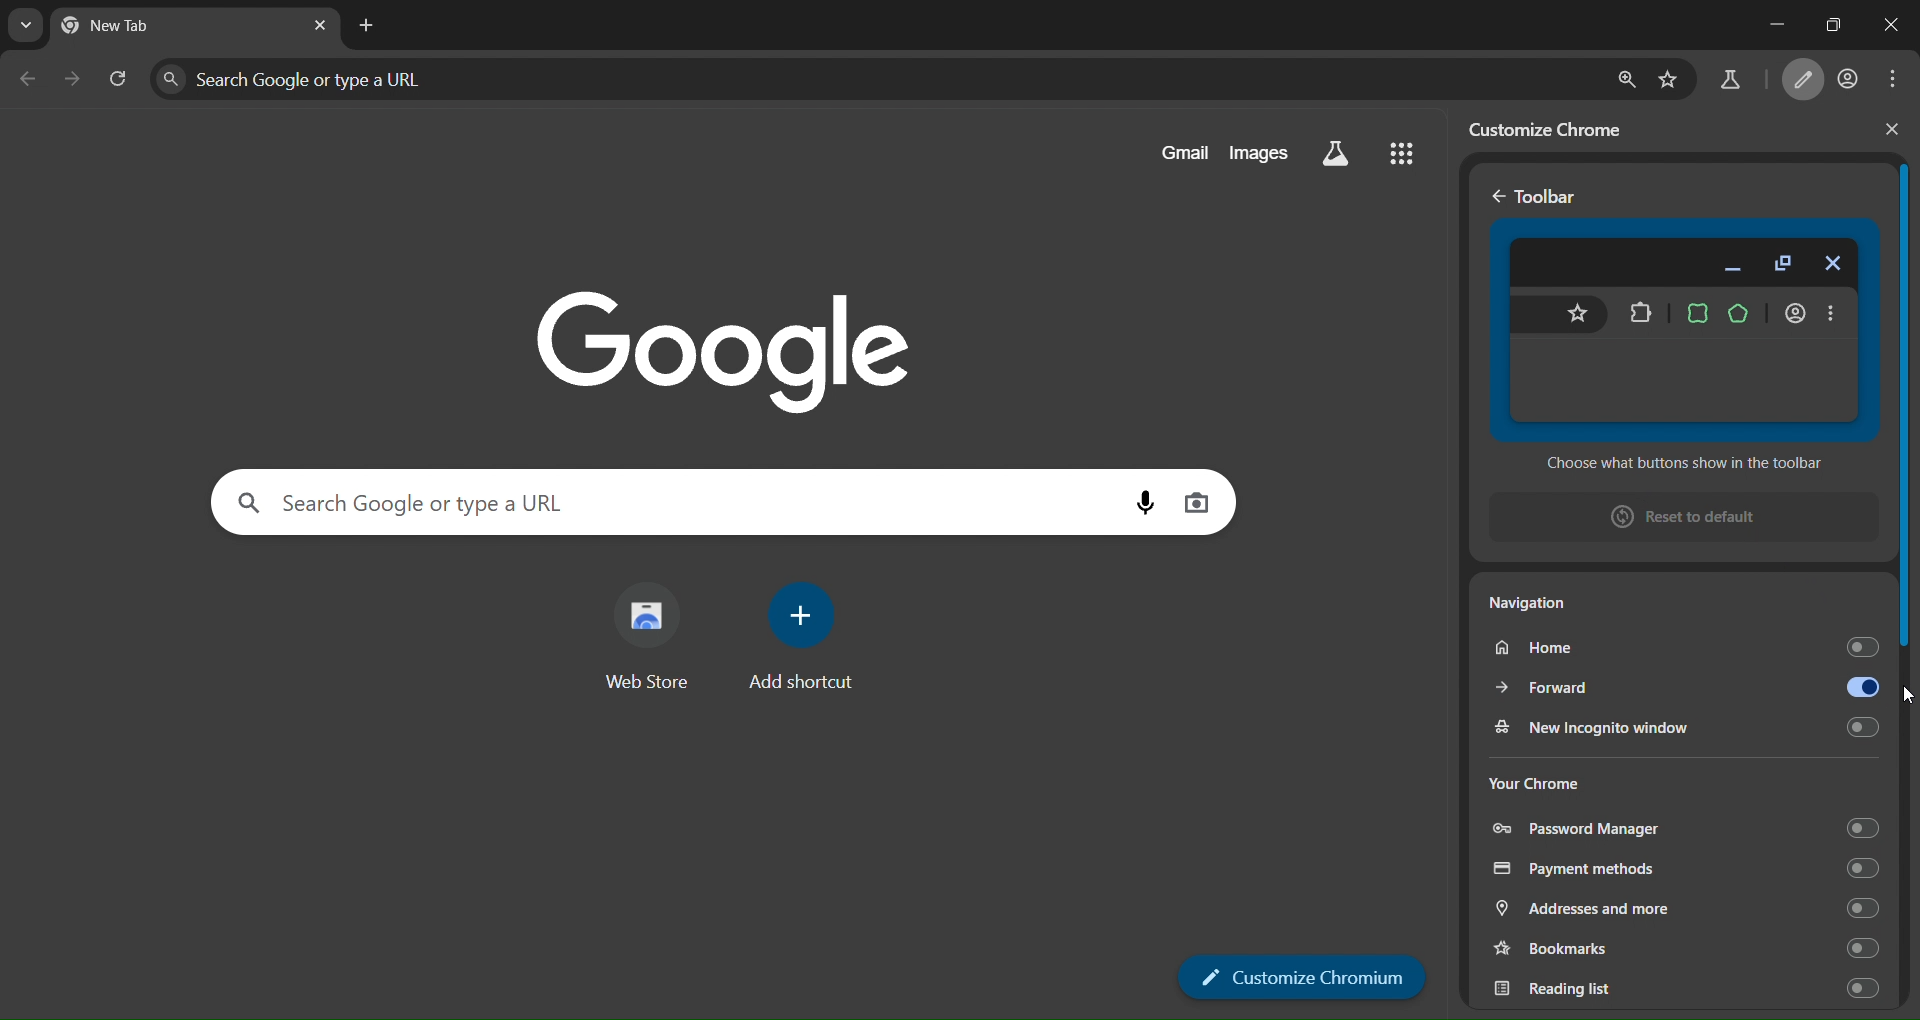  What do you see at coordinates (1259, 152) in the screenshot?
I see `images` at bounding box center [1259, 152].